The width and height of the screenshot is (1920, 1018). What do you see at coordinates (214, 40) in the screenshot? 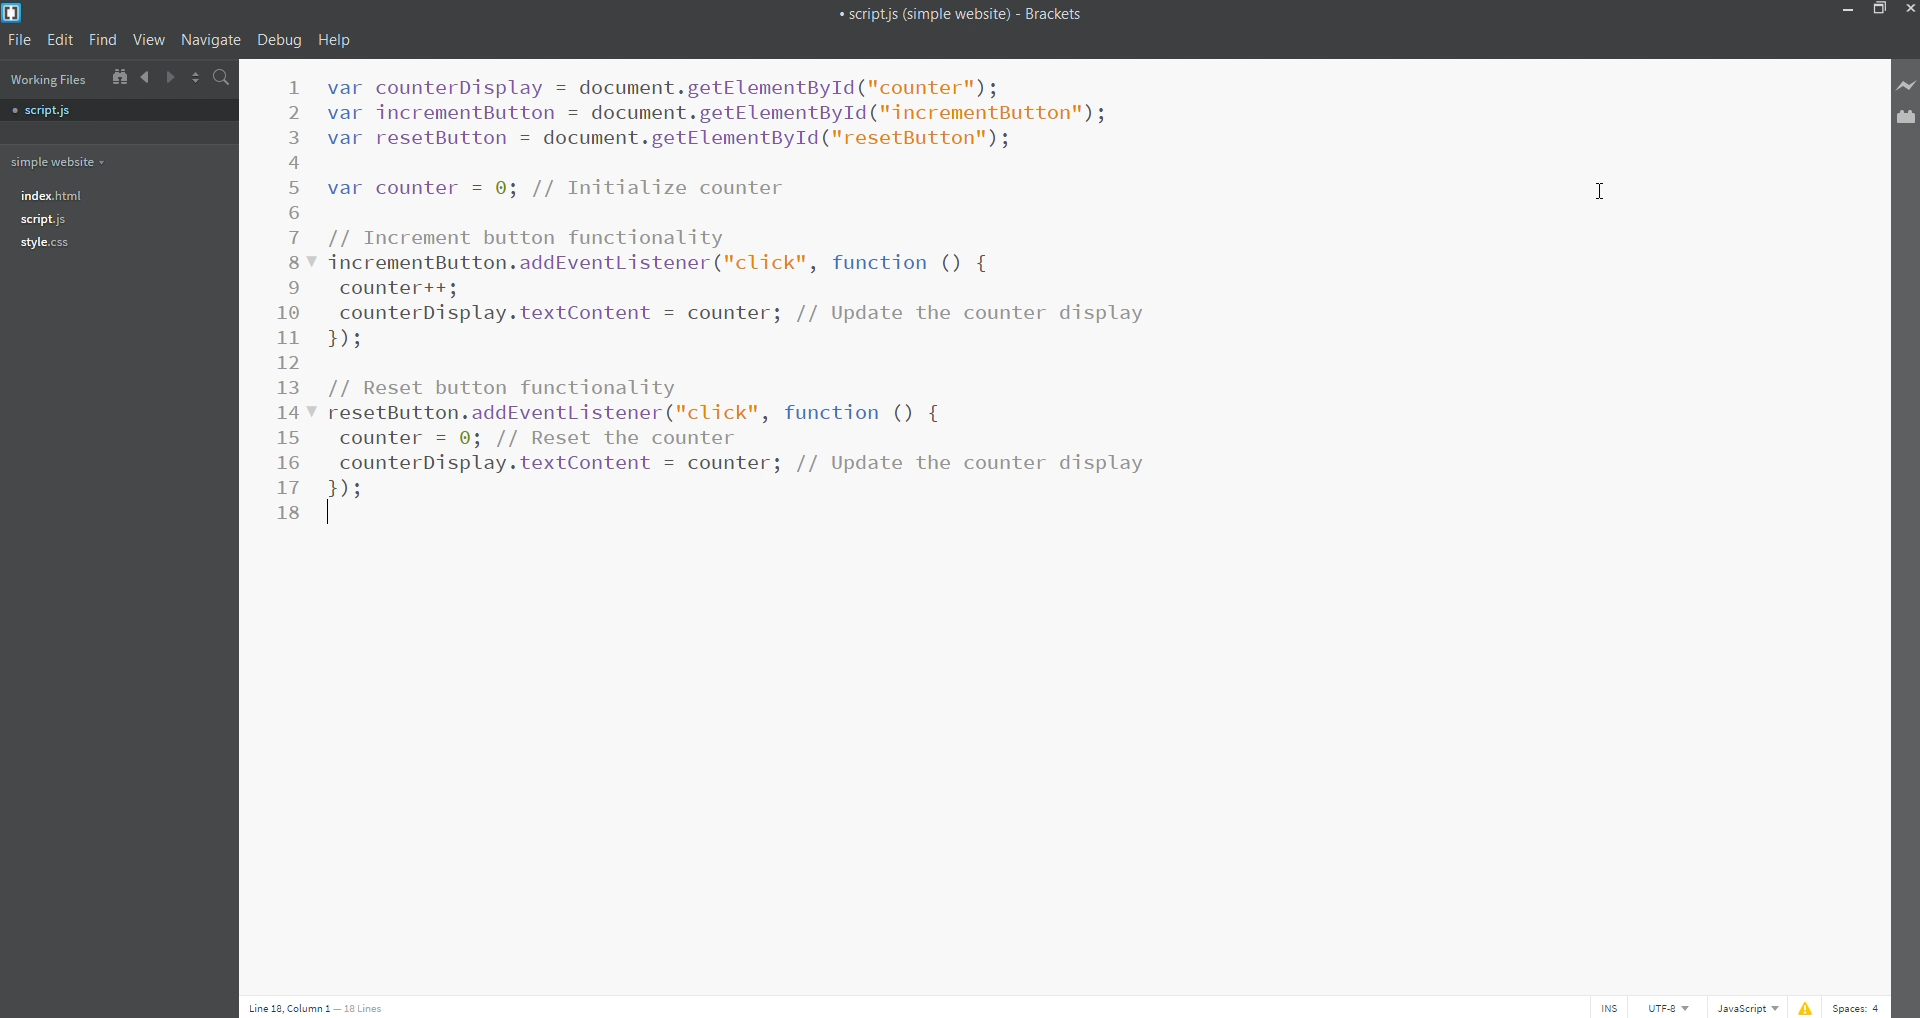
I see `navigate` at bounding box center [214, 40].